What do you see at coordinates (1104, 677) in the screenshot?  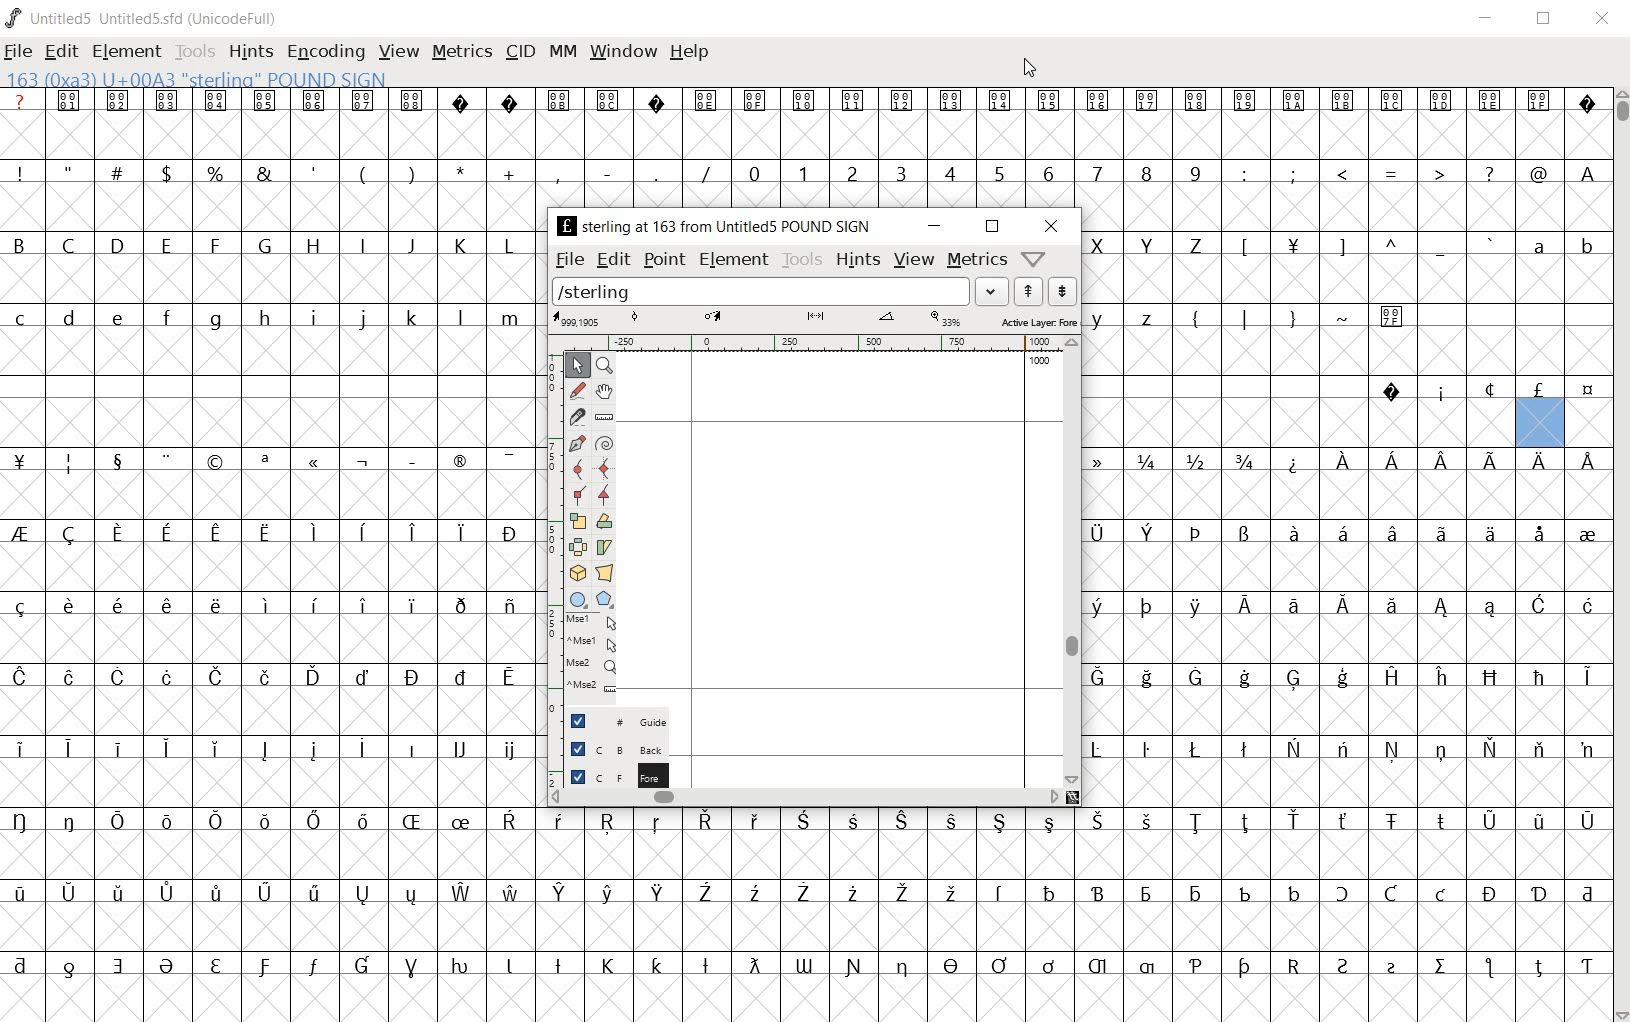 I see `Symbol` at bounding box center [1104, 677].